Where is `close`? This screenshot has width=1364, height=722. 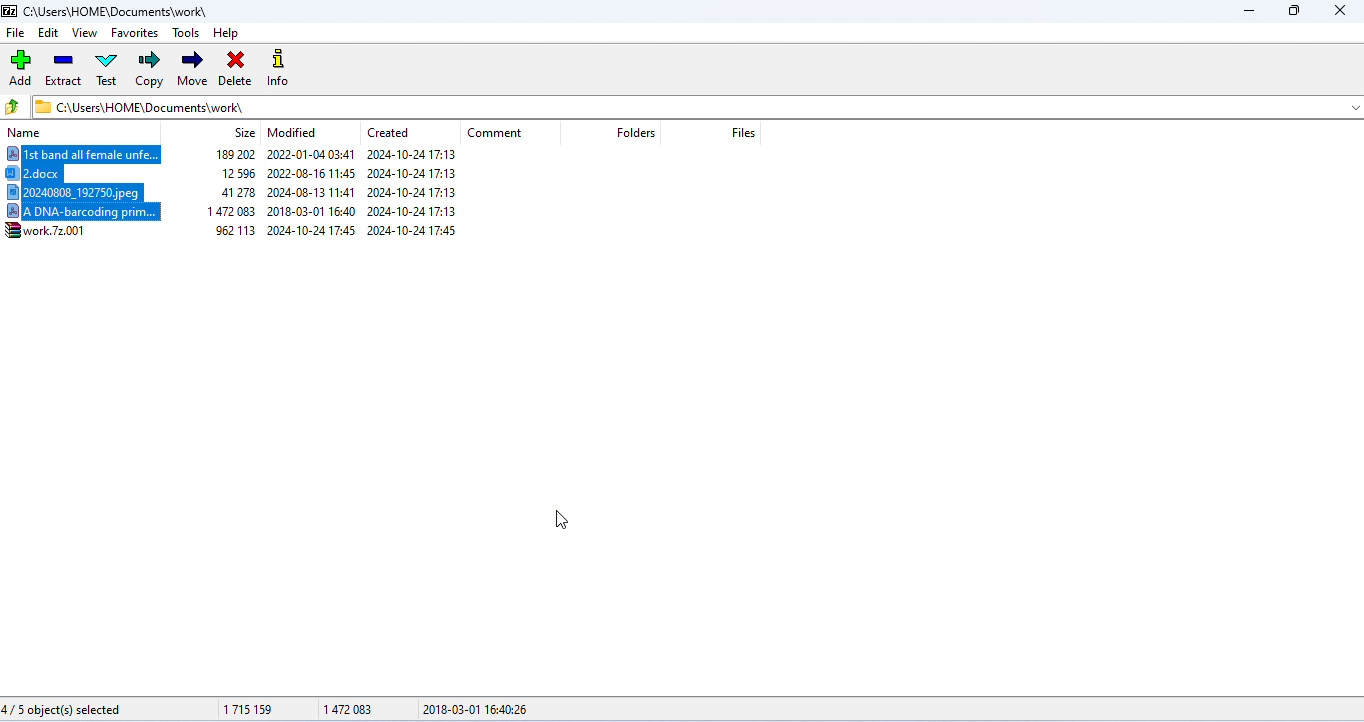 close is located at coordinates (1338, 11).